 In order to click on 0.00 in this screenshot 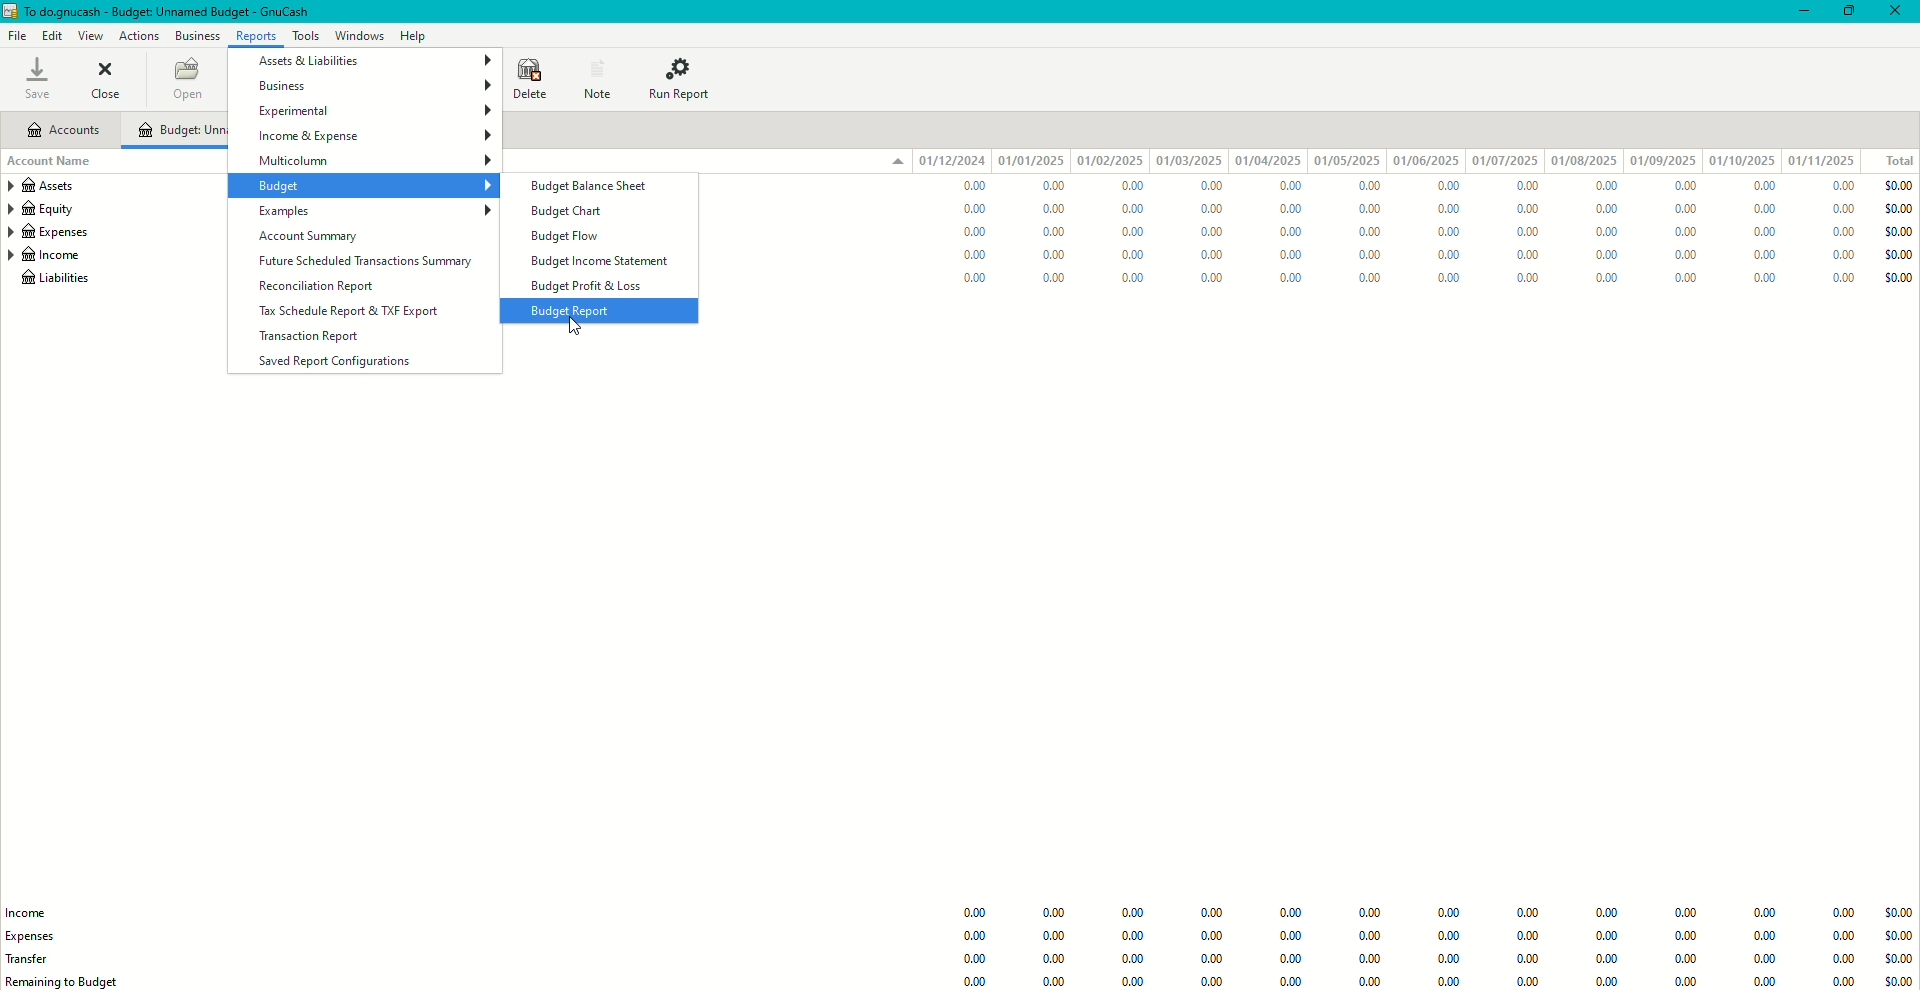, I will do `click(1608, 279)`.